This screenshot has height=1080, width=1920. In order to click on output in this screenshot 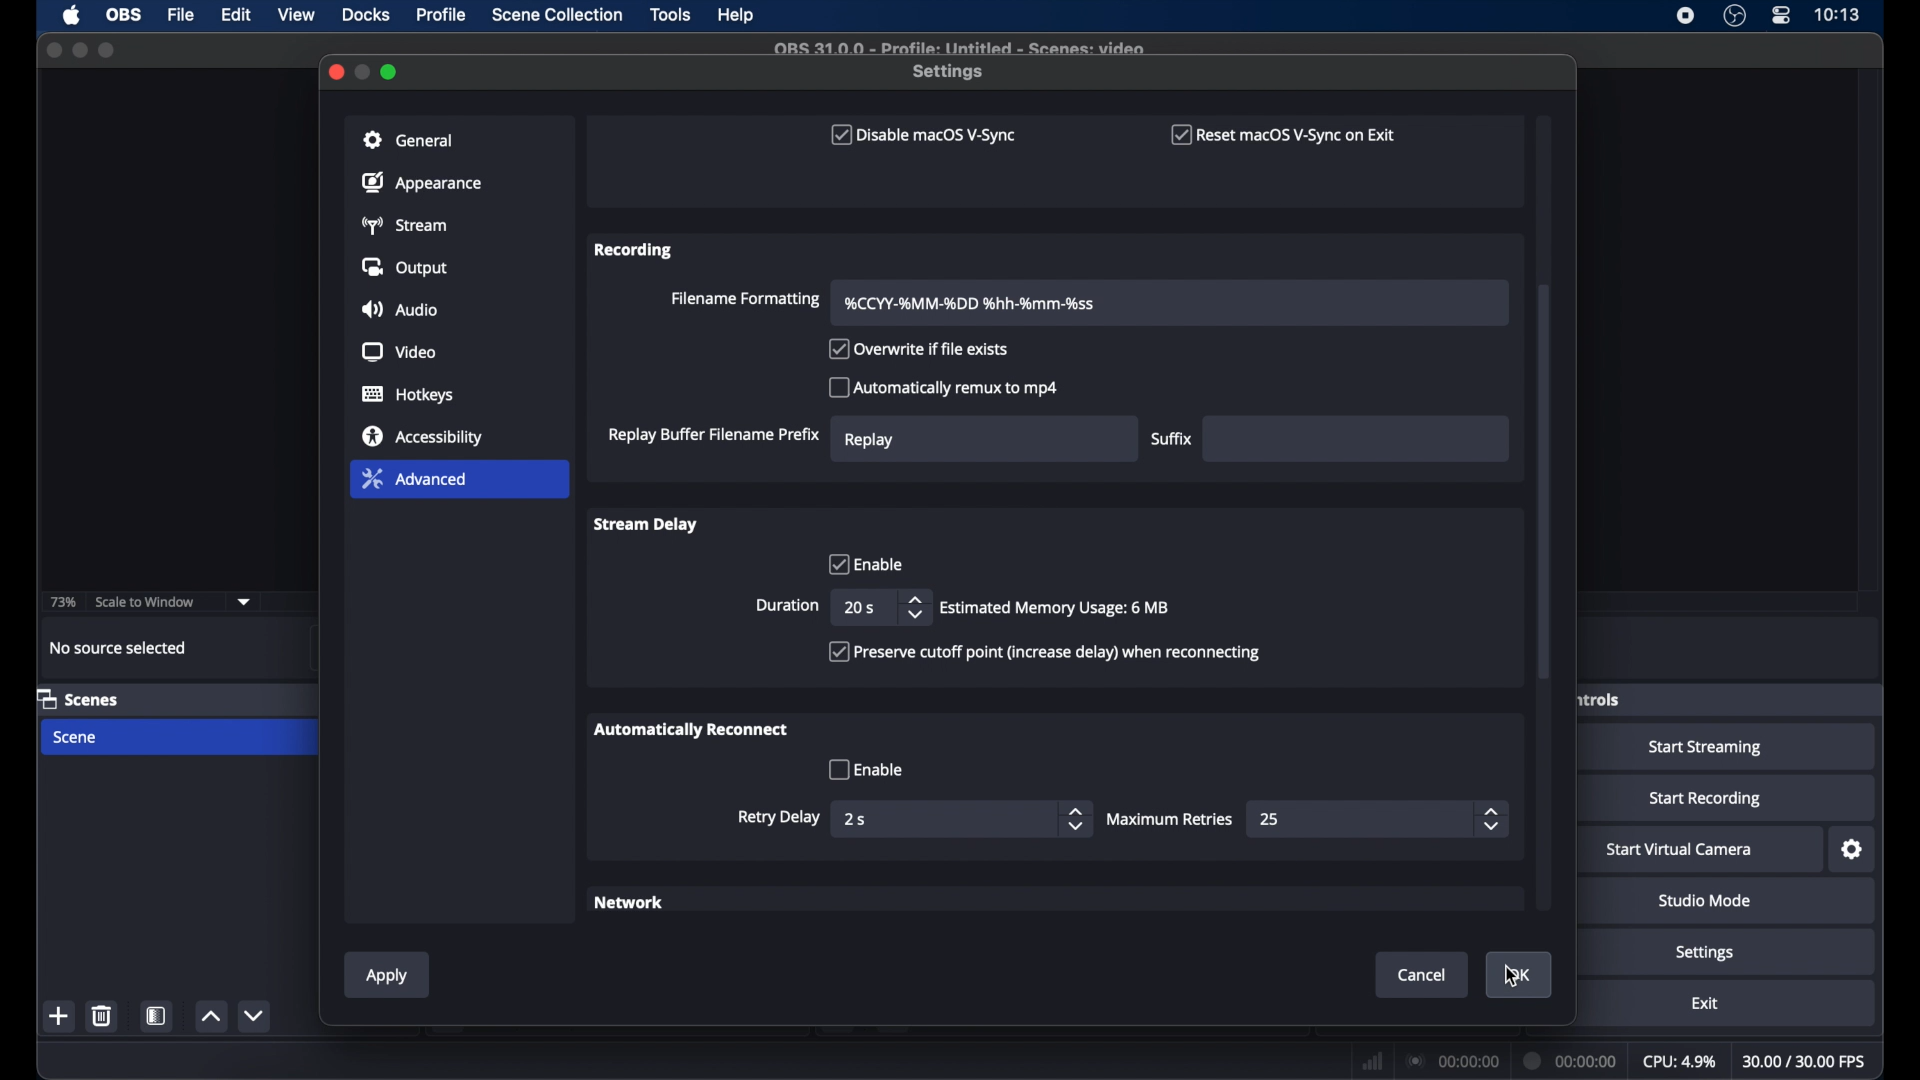, I will do `click(407, 267)`.